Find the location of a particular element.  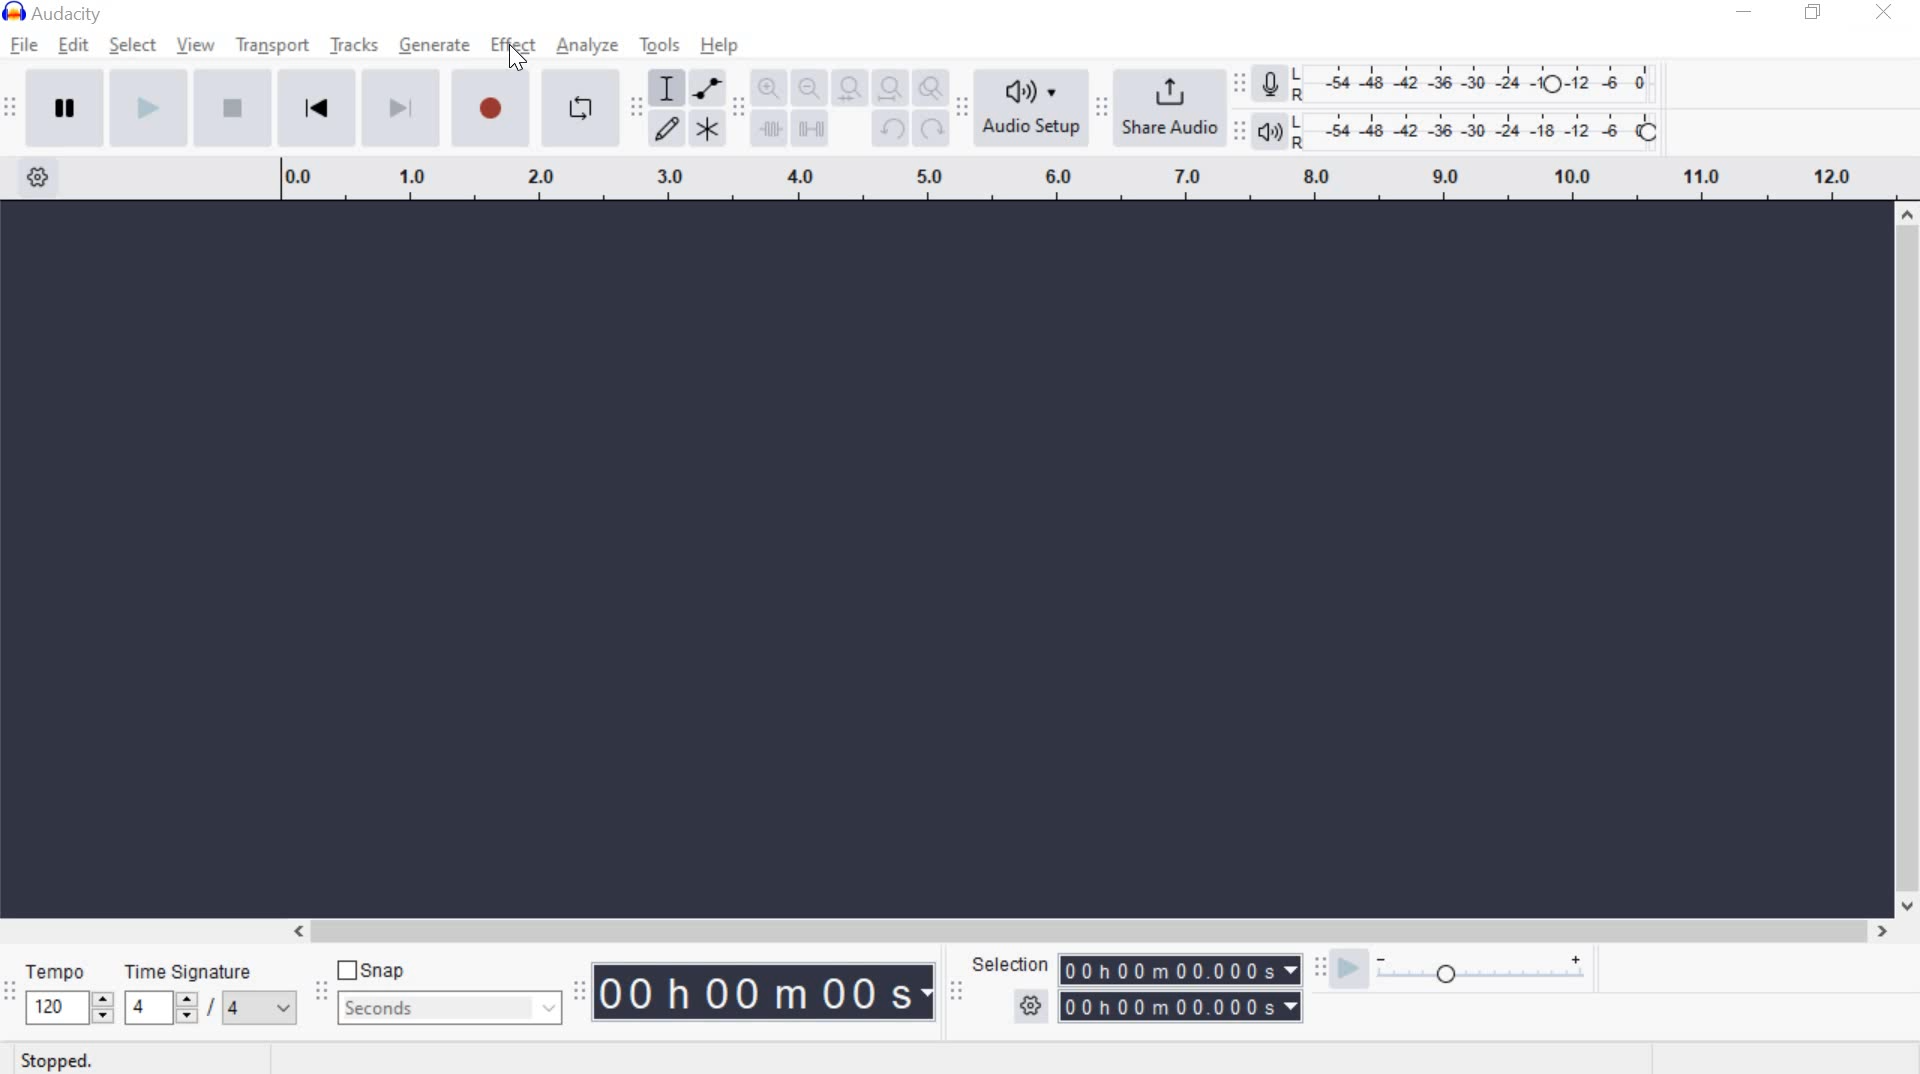

undo is located at coordinates (894, 128).